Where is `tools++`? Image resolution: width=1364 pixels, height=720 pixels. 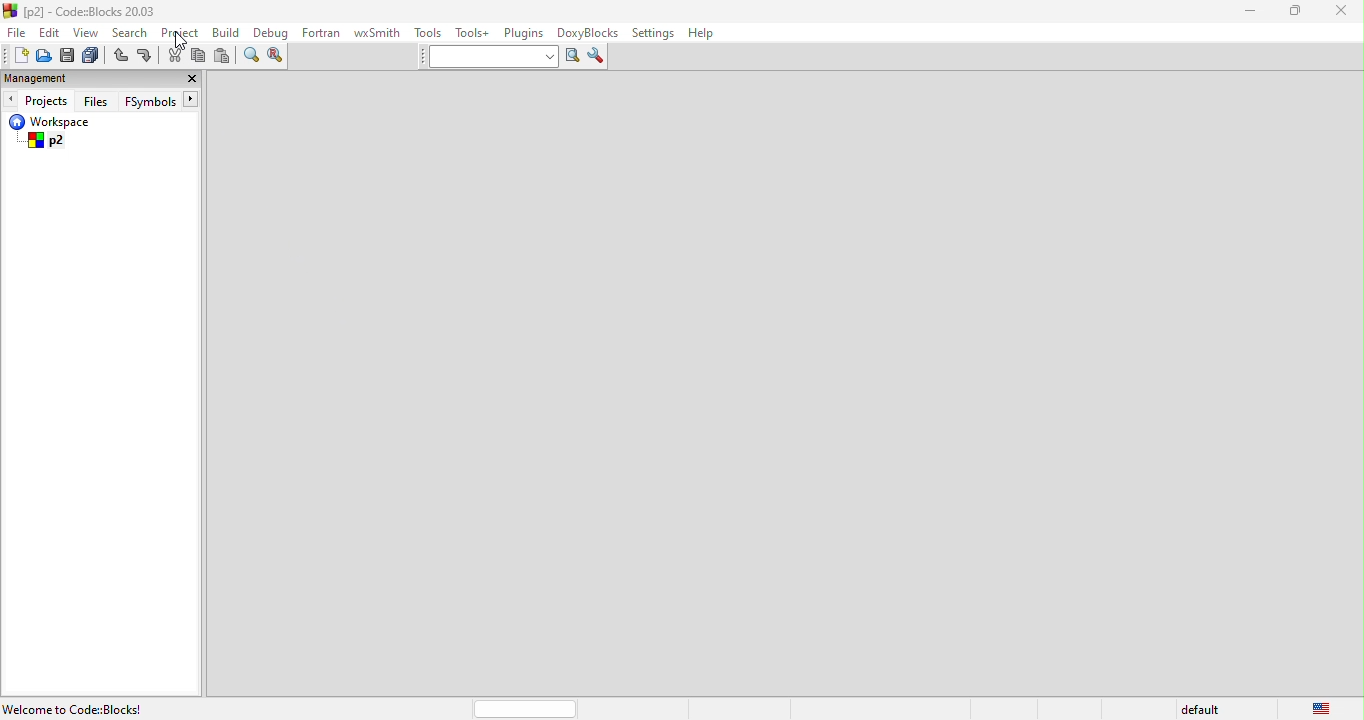
tools++ is located at coordinates (473, 32).